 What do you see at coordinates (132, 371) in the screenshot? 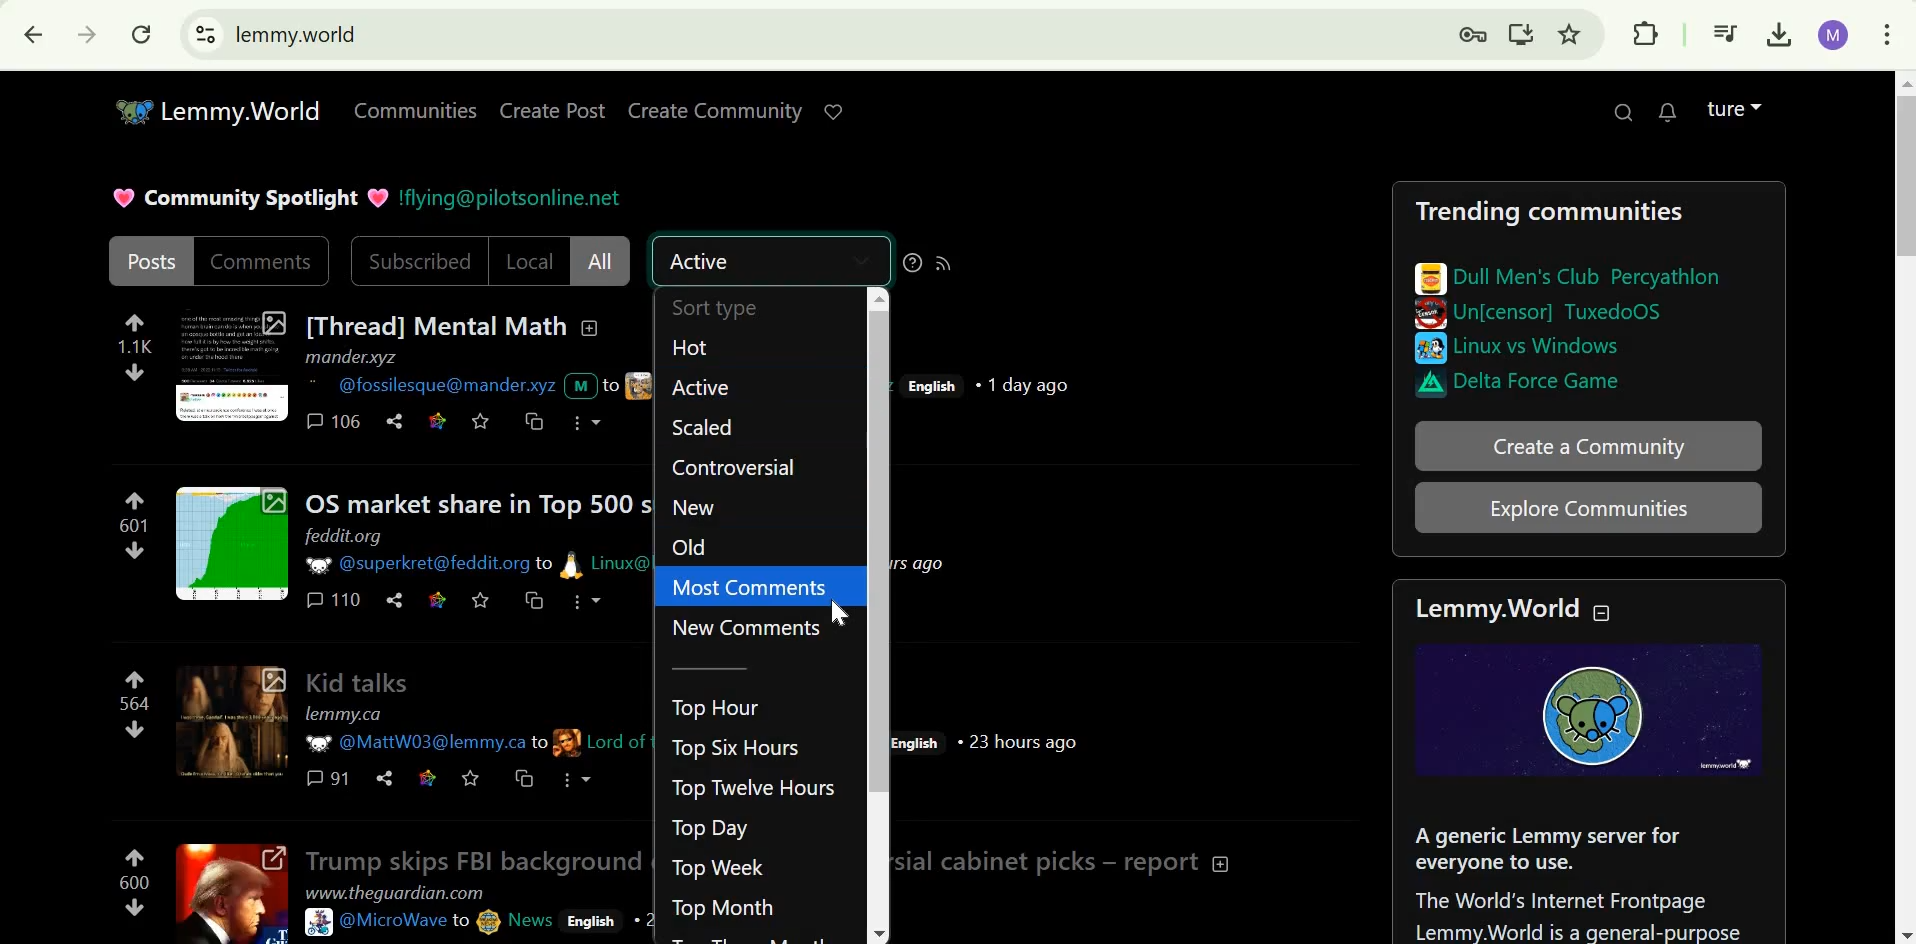
I see `downvote` at bounding box center [132, 371].